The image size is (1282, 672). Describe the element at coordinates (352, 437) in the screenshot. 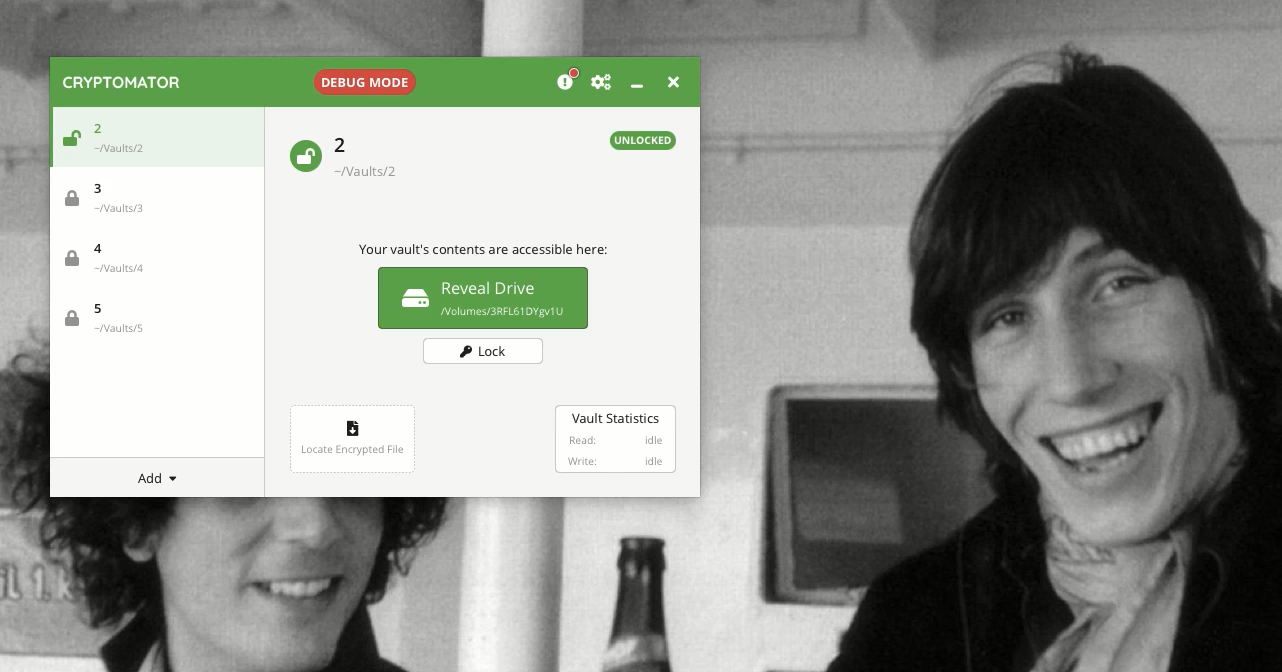

I see `Locate encrypted file` at that location.